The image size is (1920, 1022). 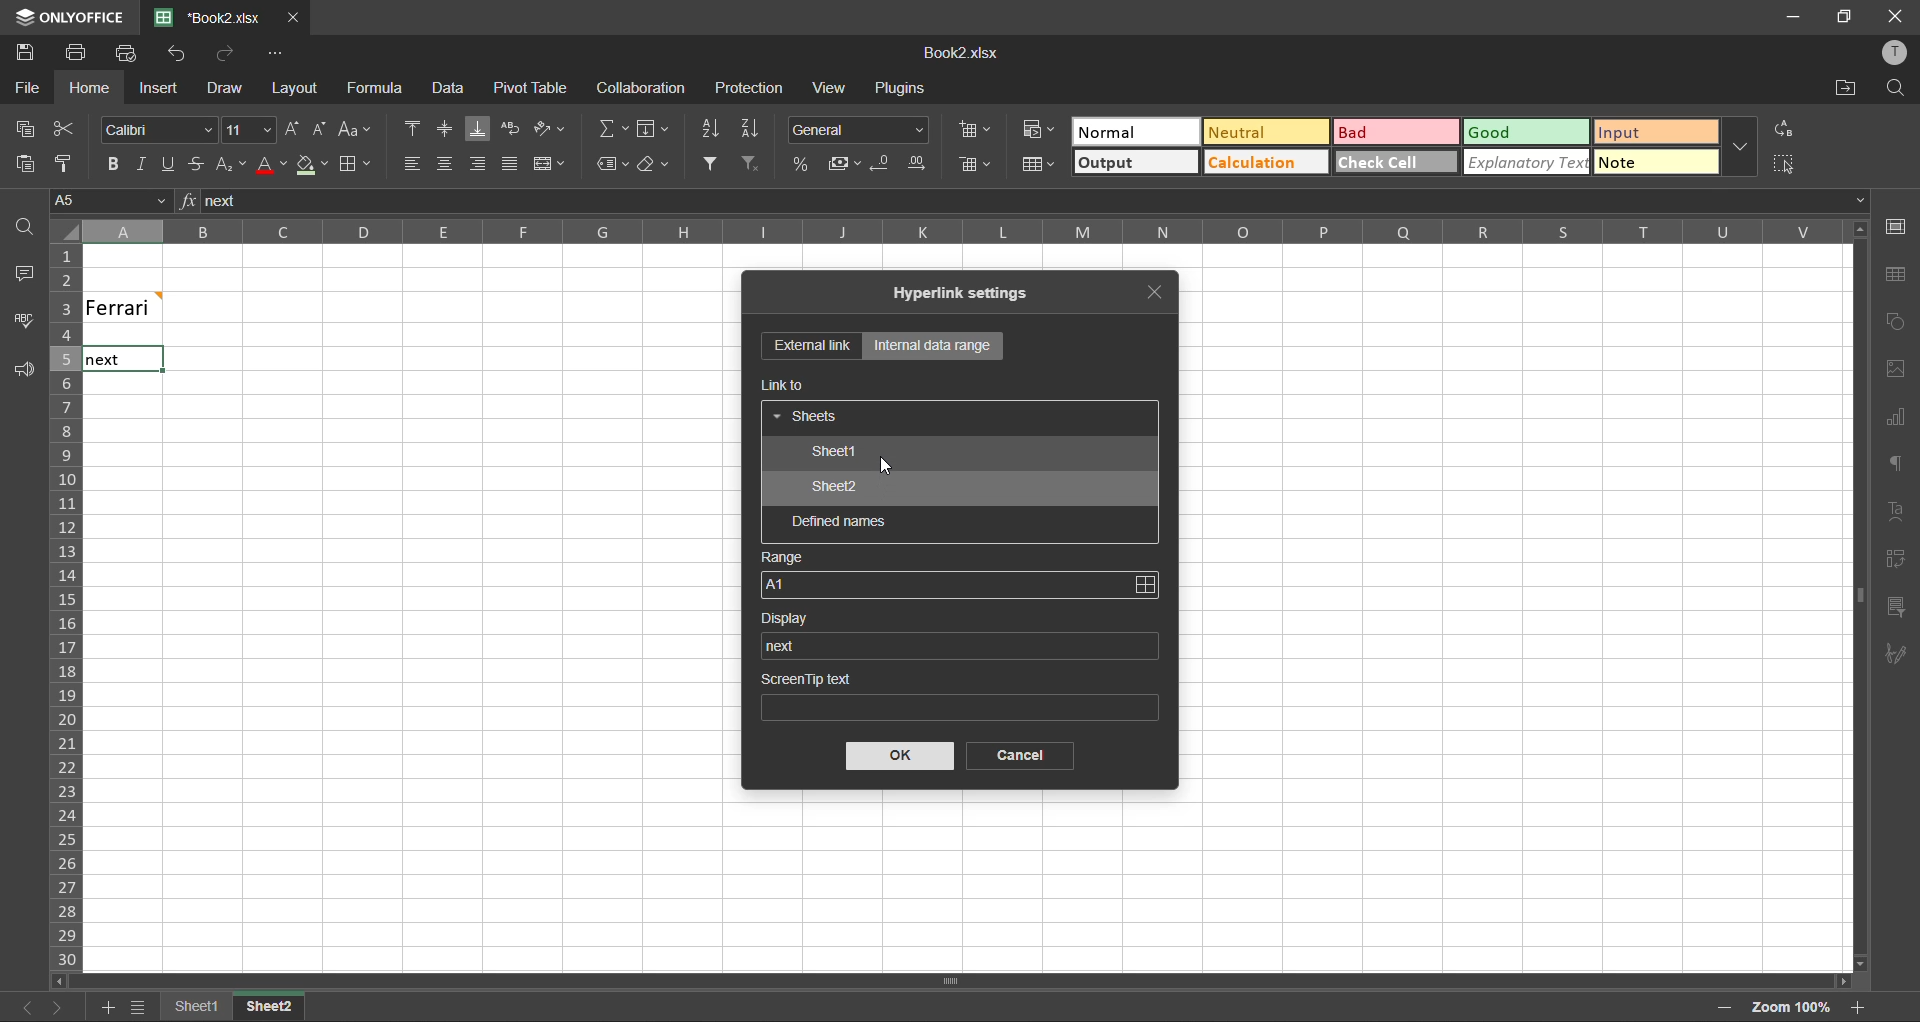 What do you see at coordinates (655, 129) in the screenshot?
I see `fields` at bounding box center [655, 129].